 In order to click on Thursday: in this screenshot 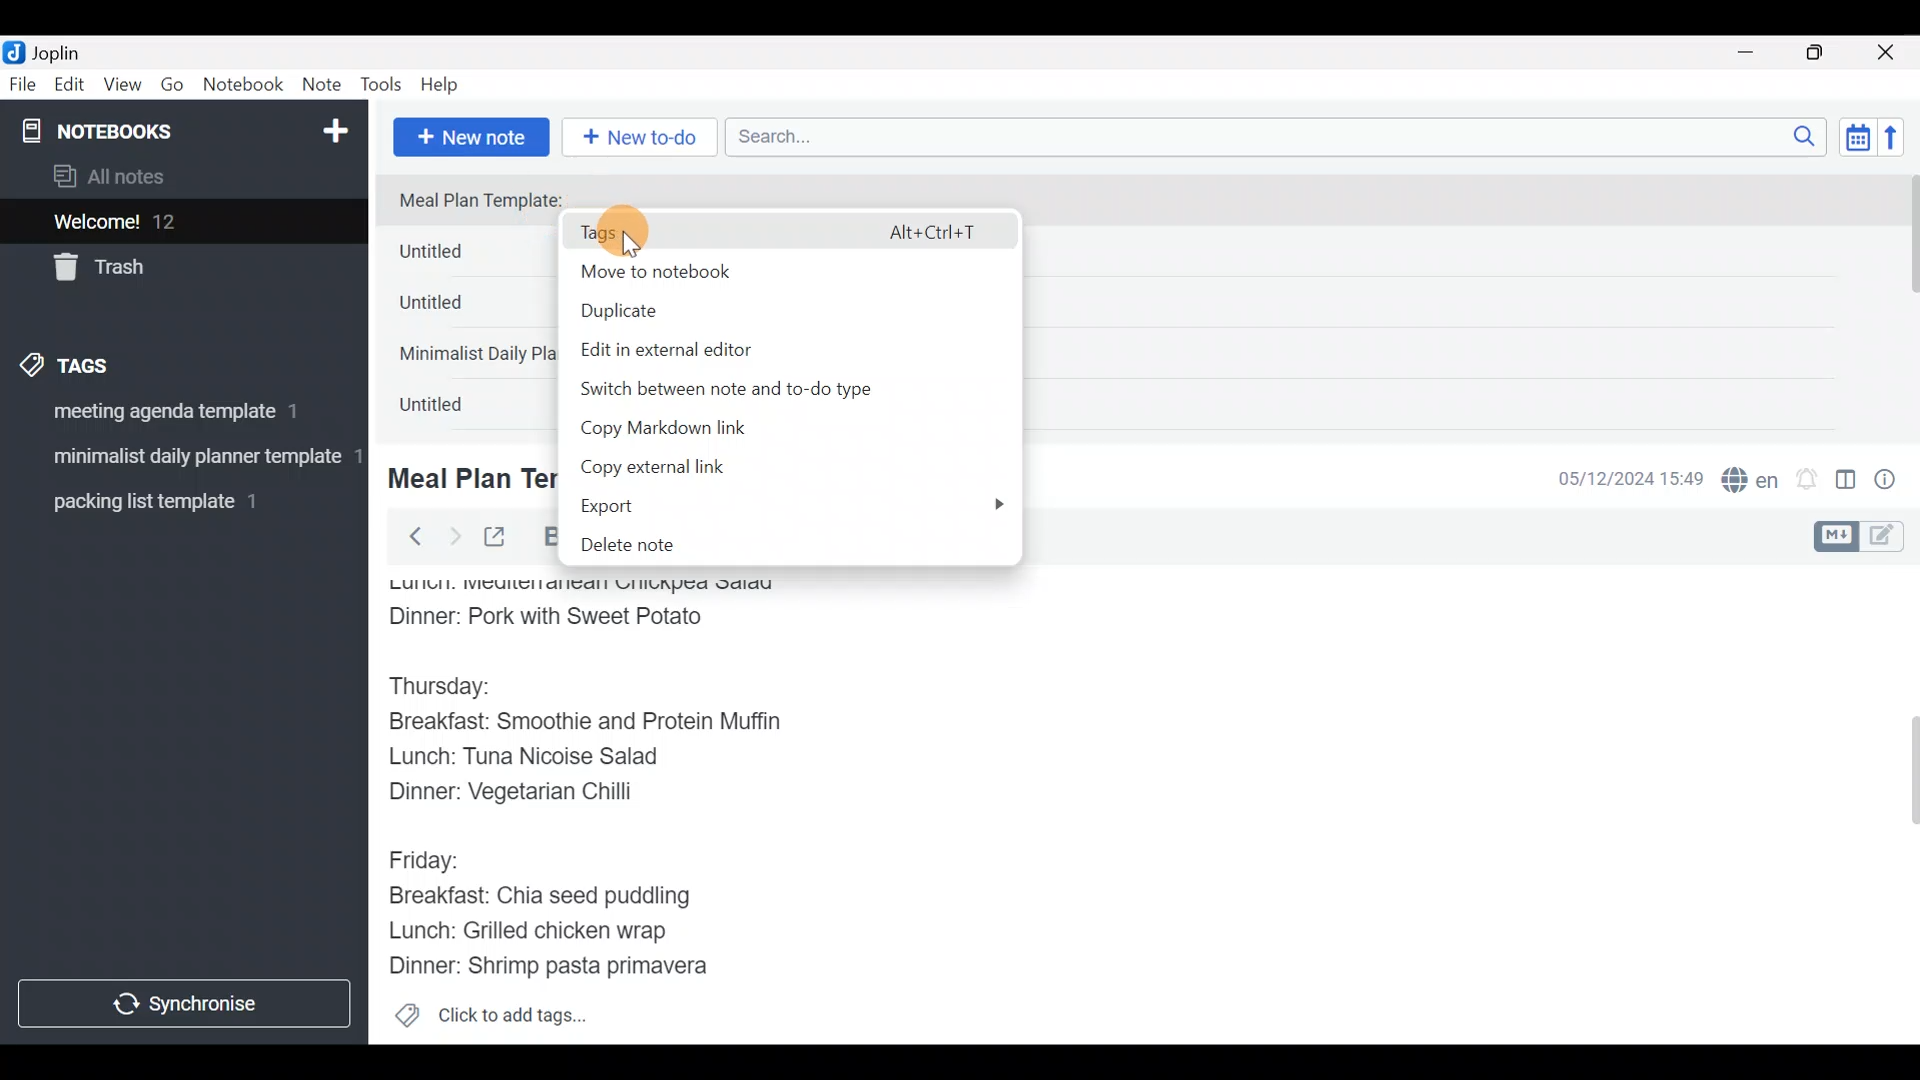, I will do `click(454, 687)`.